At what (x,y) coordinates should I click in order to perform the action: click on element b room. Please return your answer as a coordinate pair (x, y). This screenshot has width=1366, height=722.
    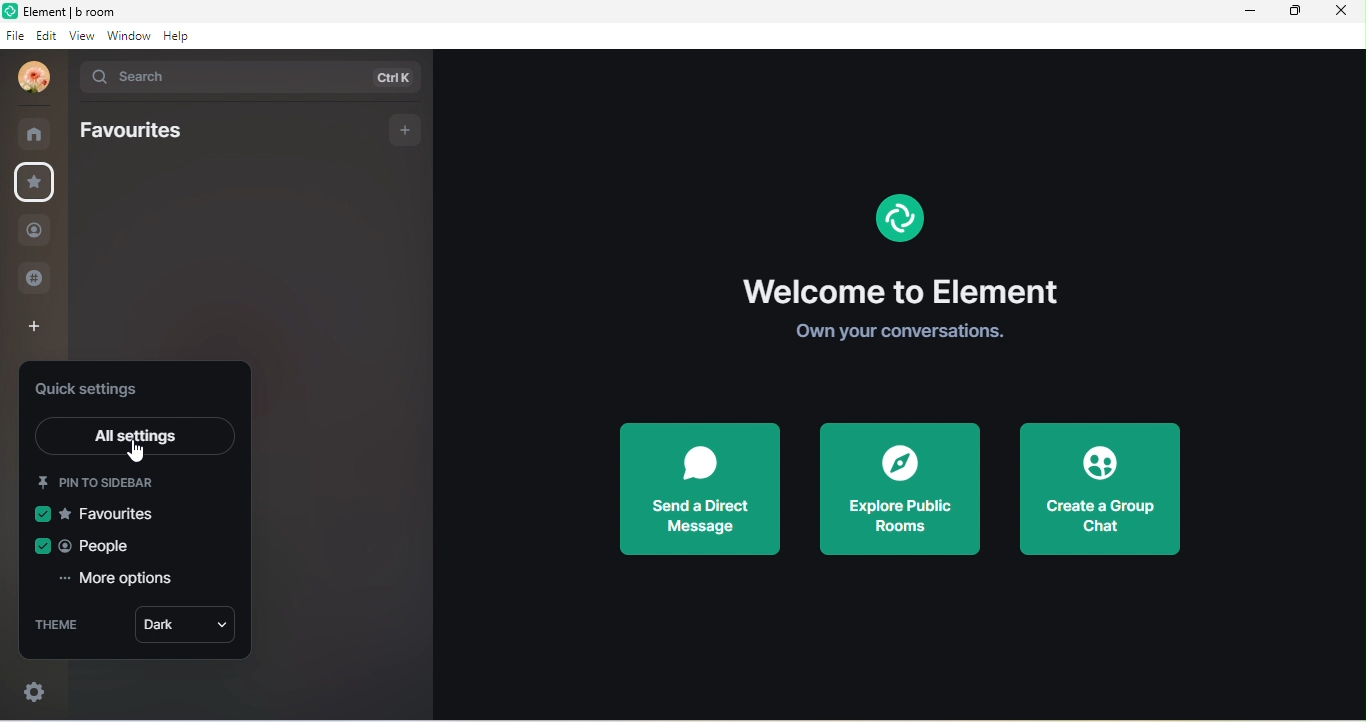
    Looking at the image, I should click on (71, 10).